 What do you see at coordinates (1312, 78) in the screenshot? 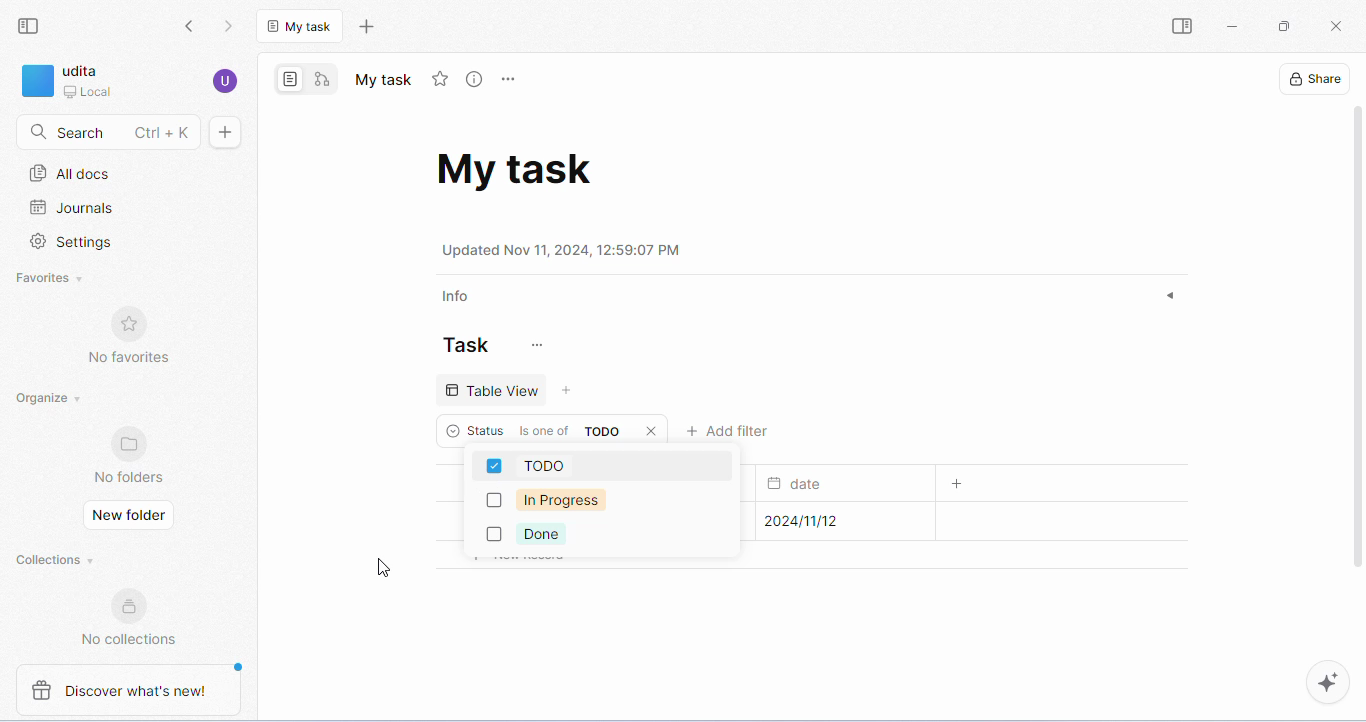
I see `share` at bounding box center [1312, 78].